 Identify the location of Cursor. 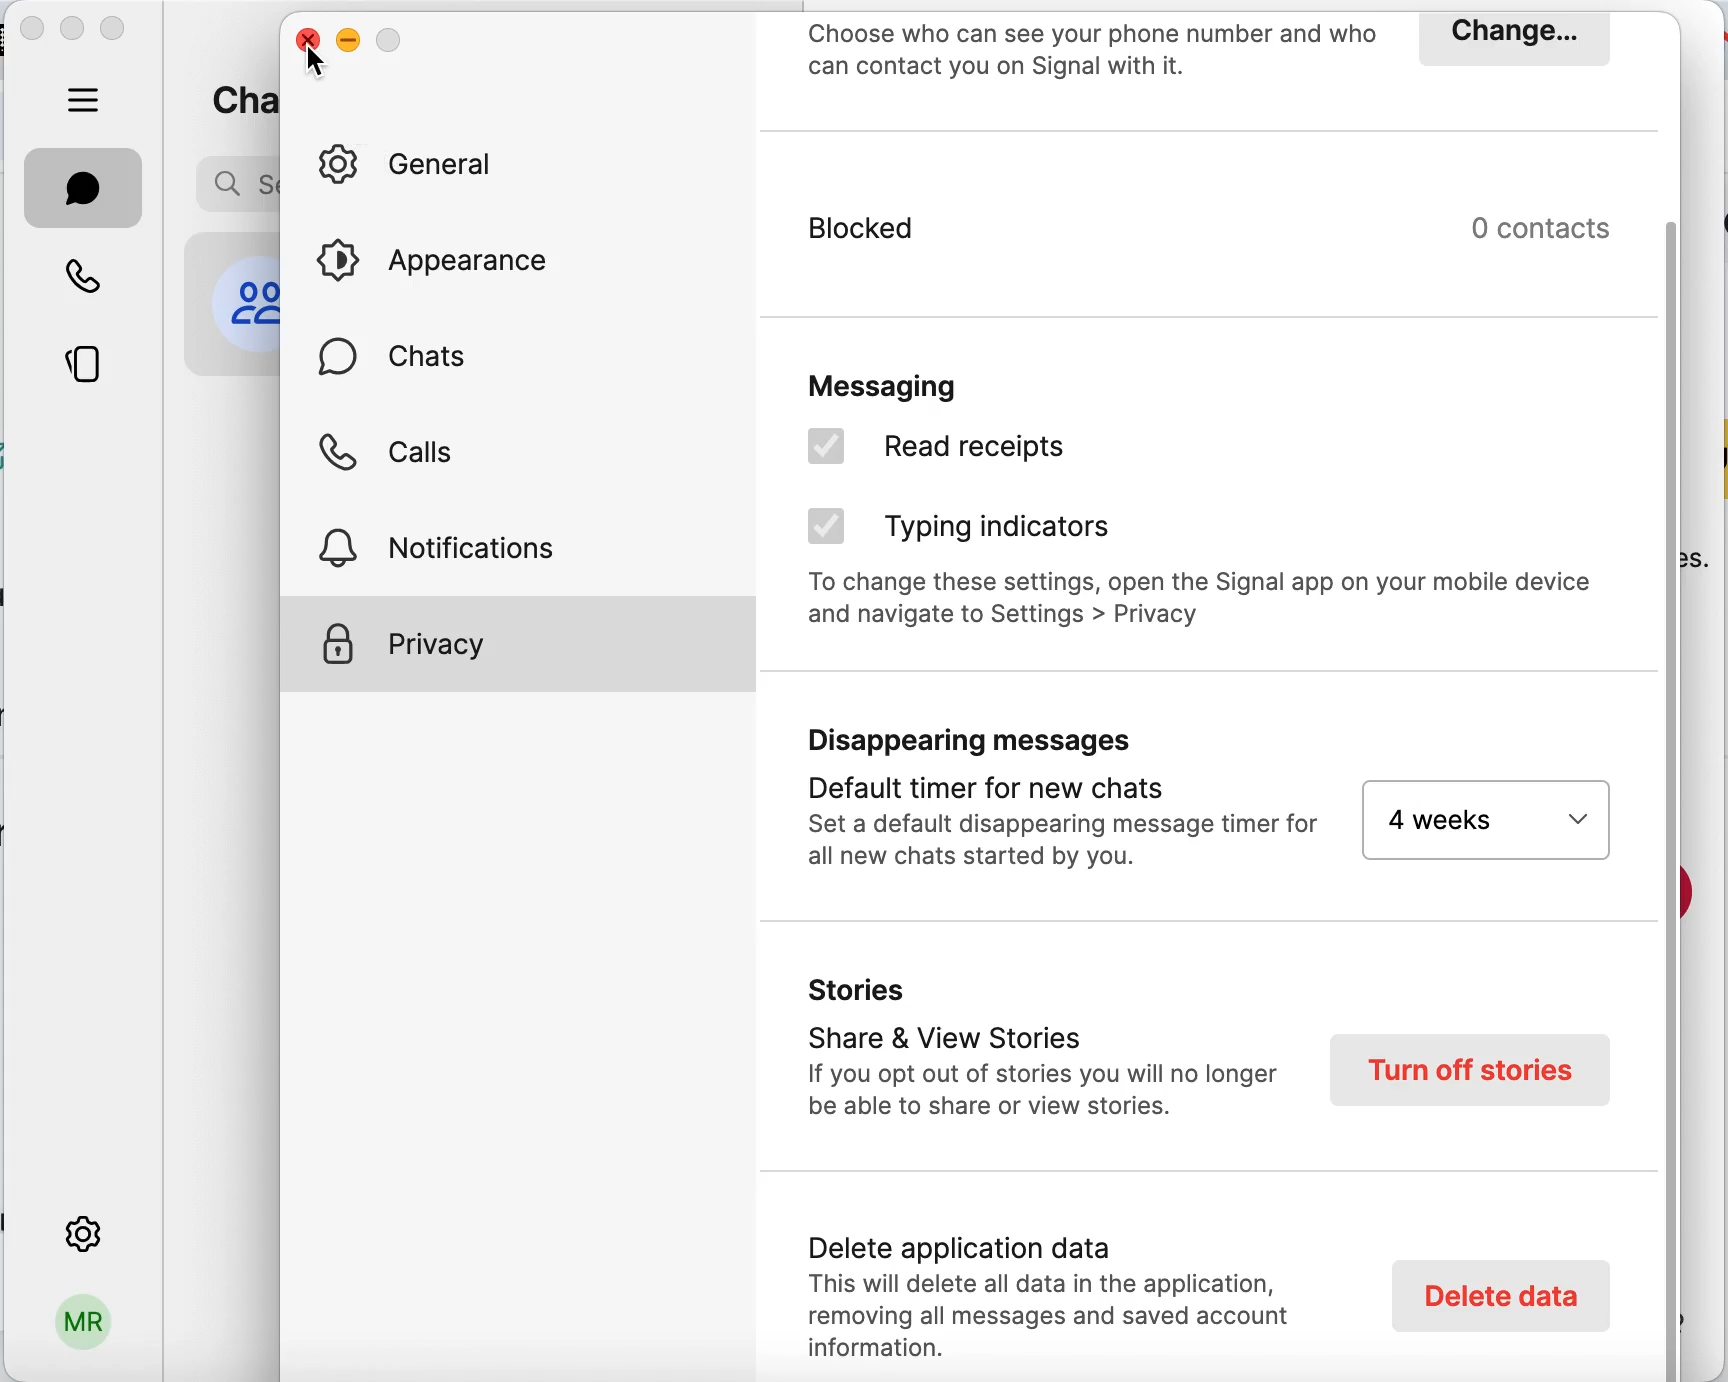
(826, 450).